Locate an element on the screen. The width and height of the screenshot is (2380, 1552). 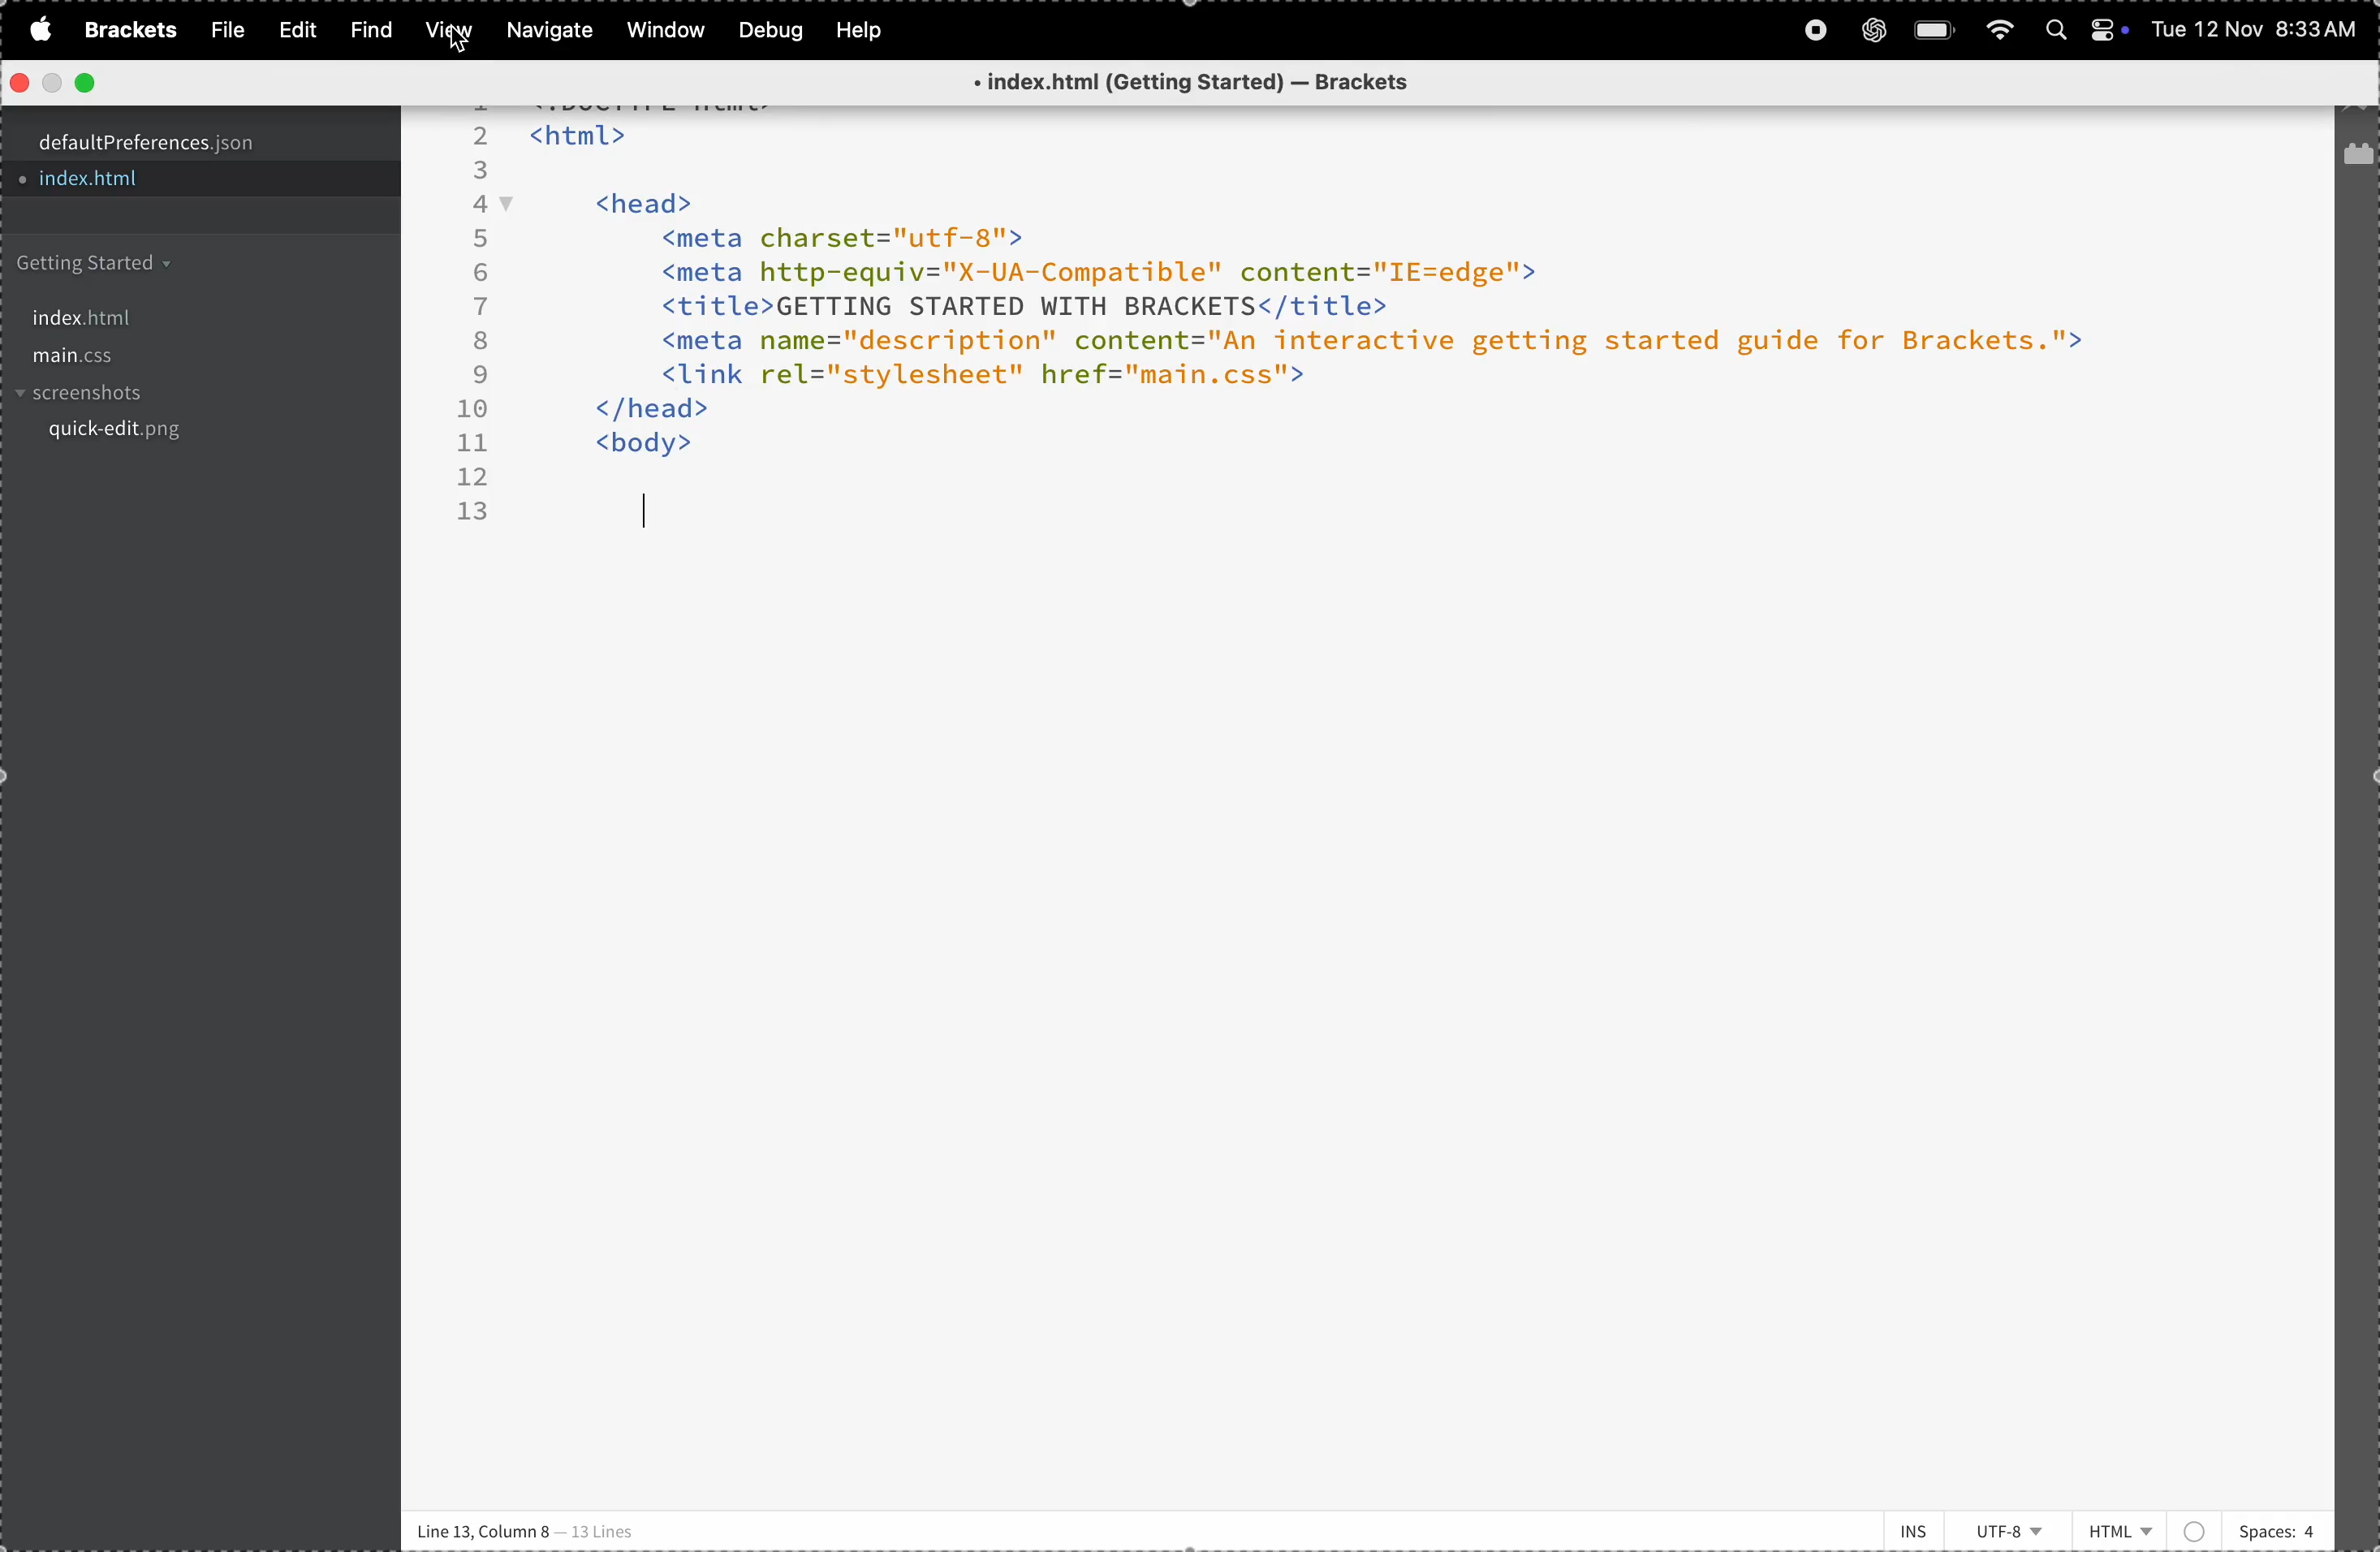
apple widgets is located at coordinates (2111, 29).